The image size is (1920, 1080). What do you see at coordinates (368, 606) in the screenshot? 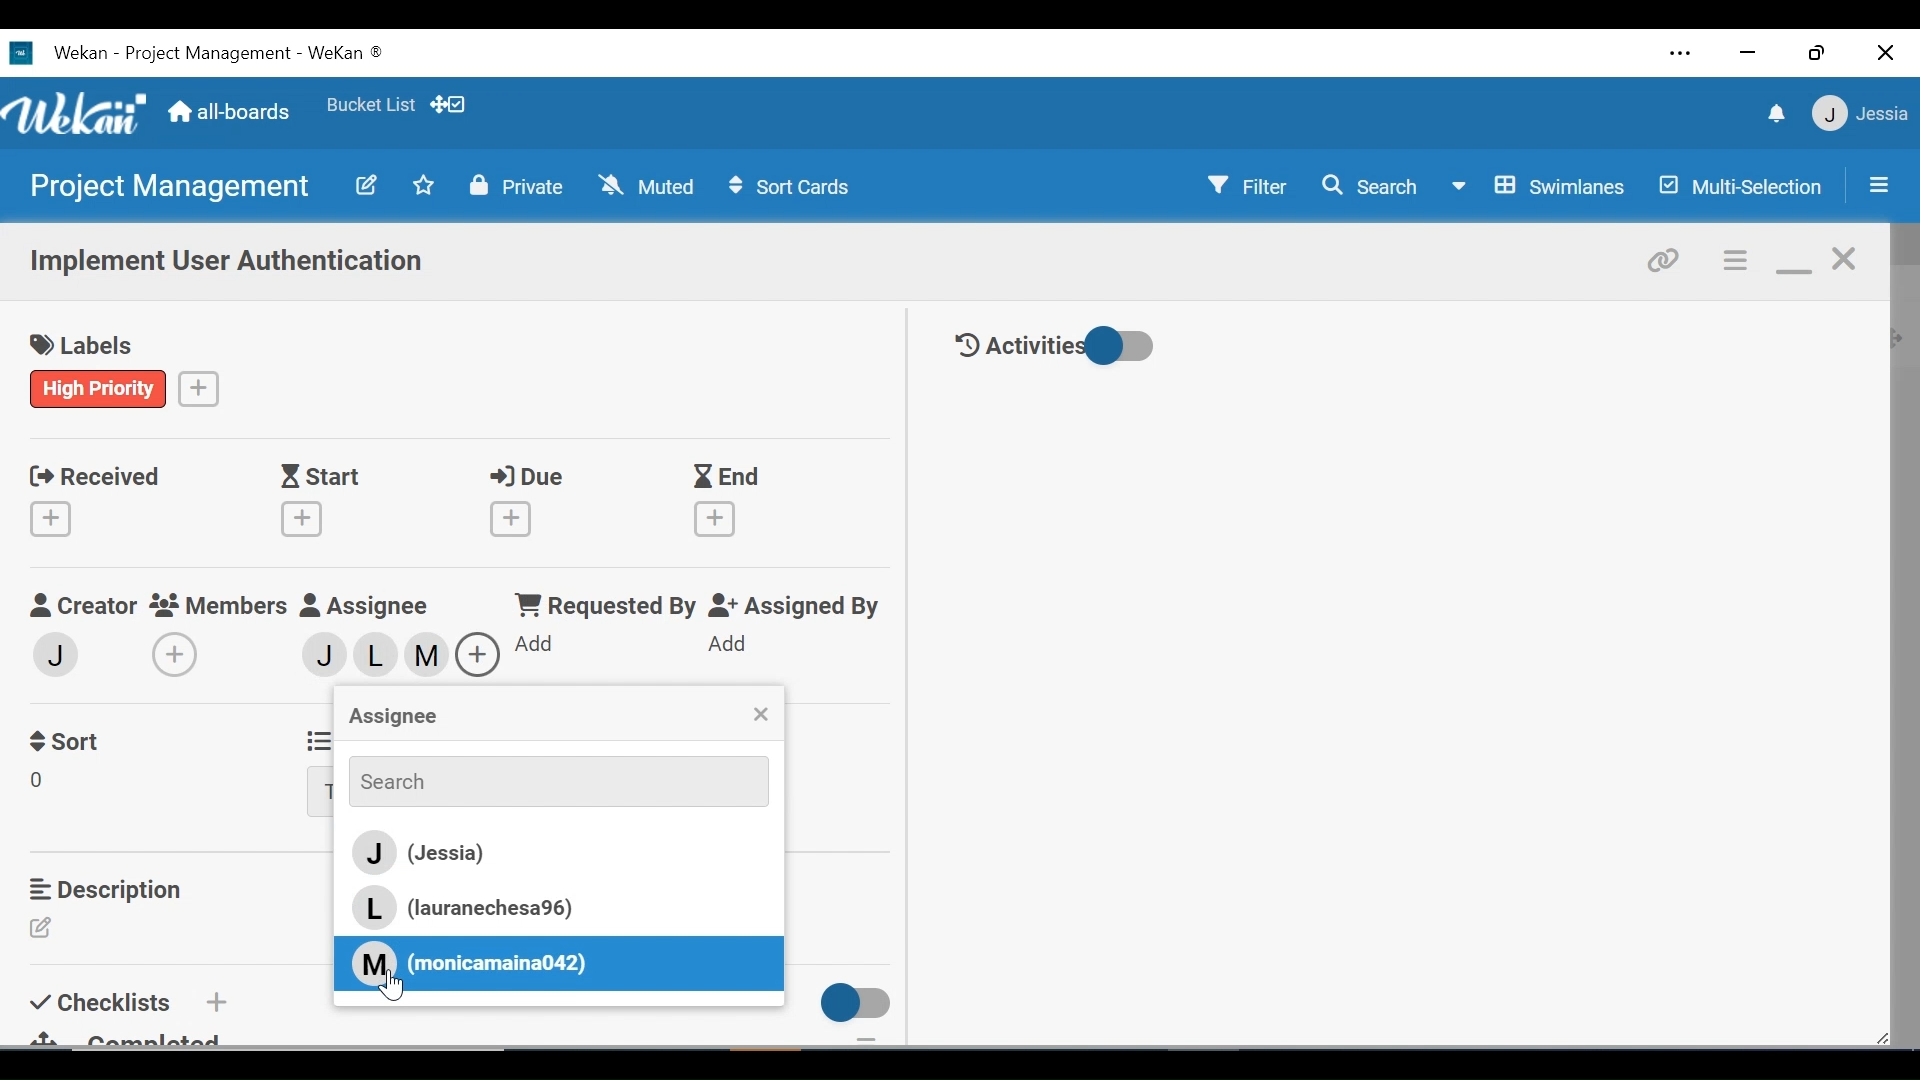
I see `Assignee` at bounding box center [368, 606].